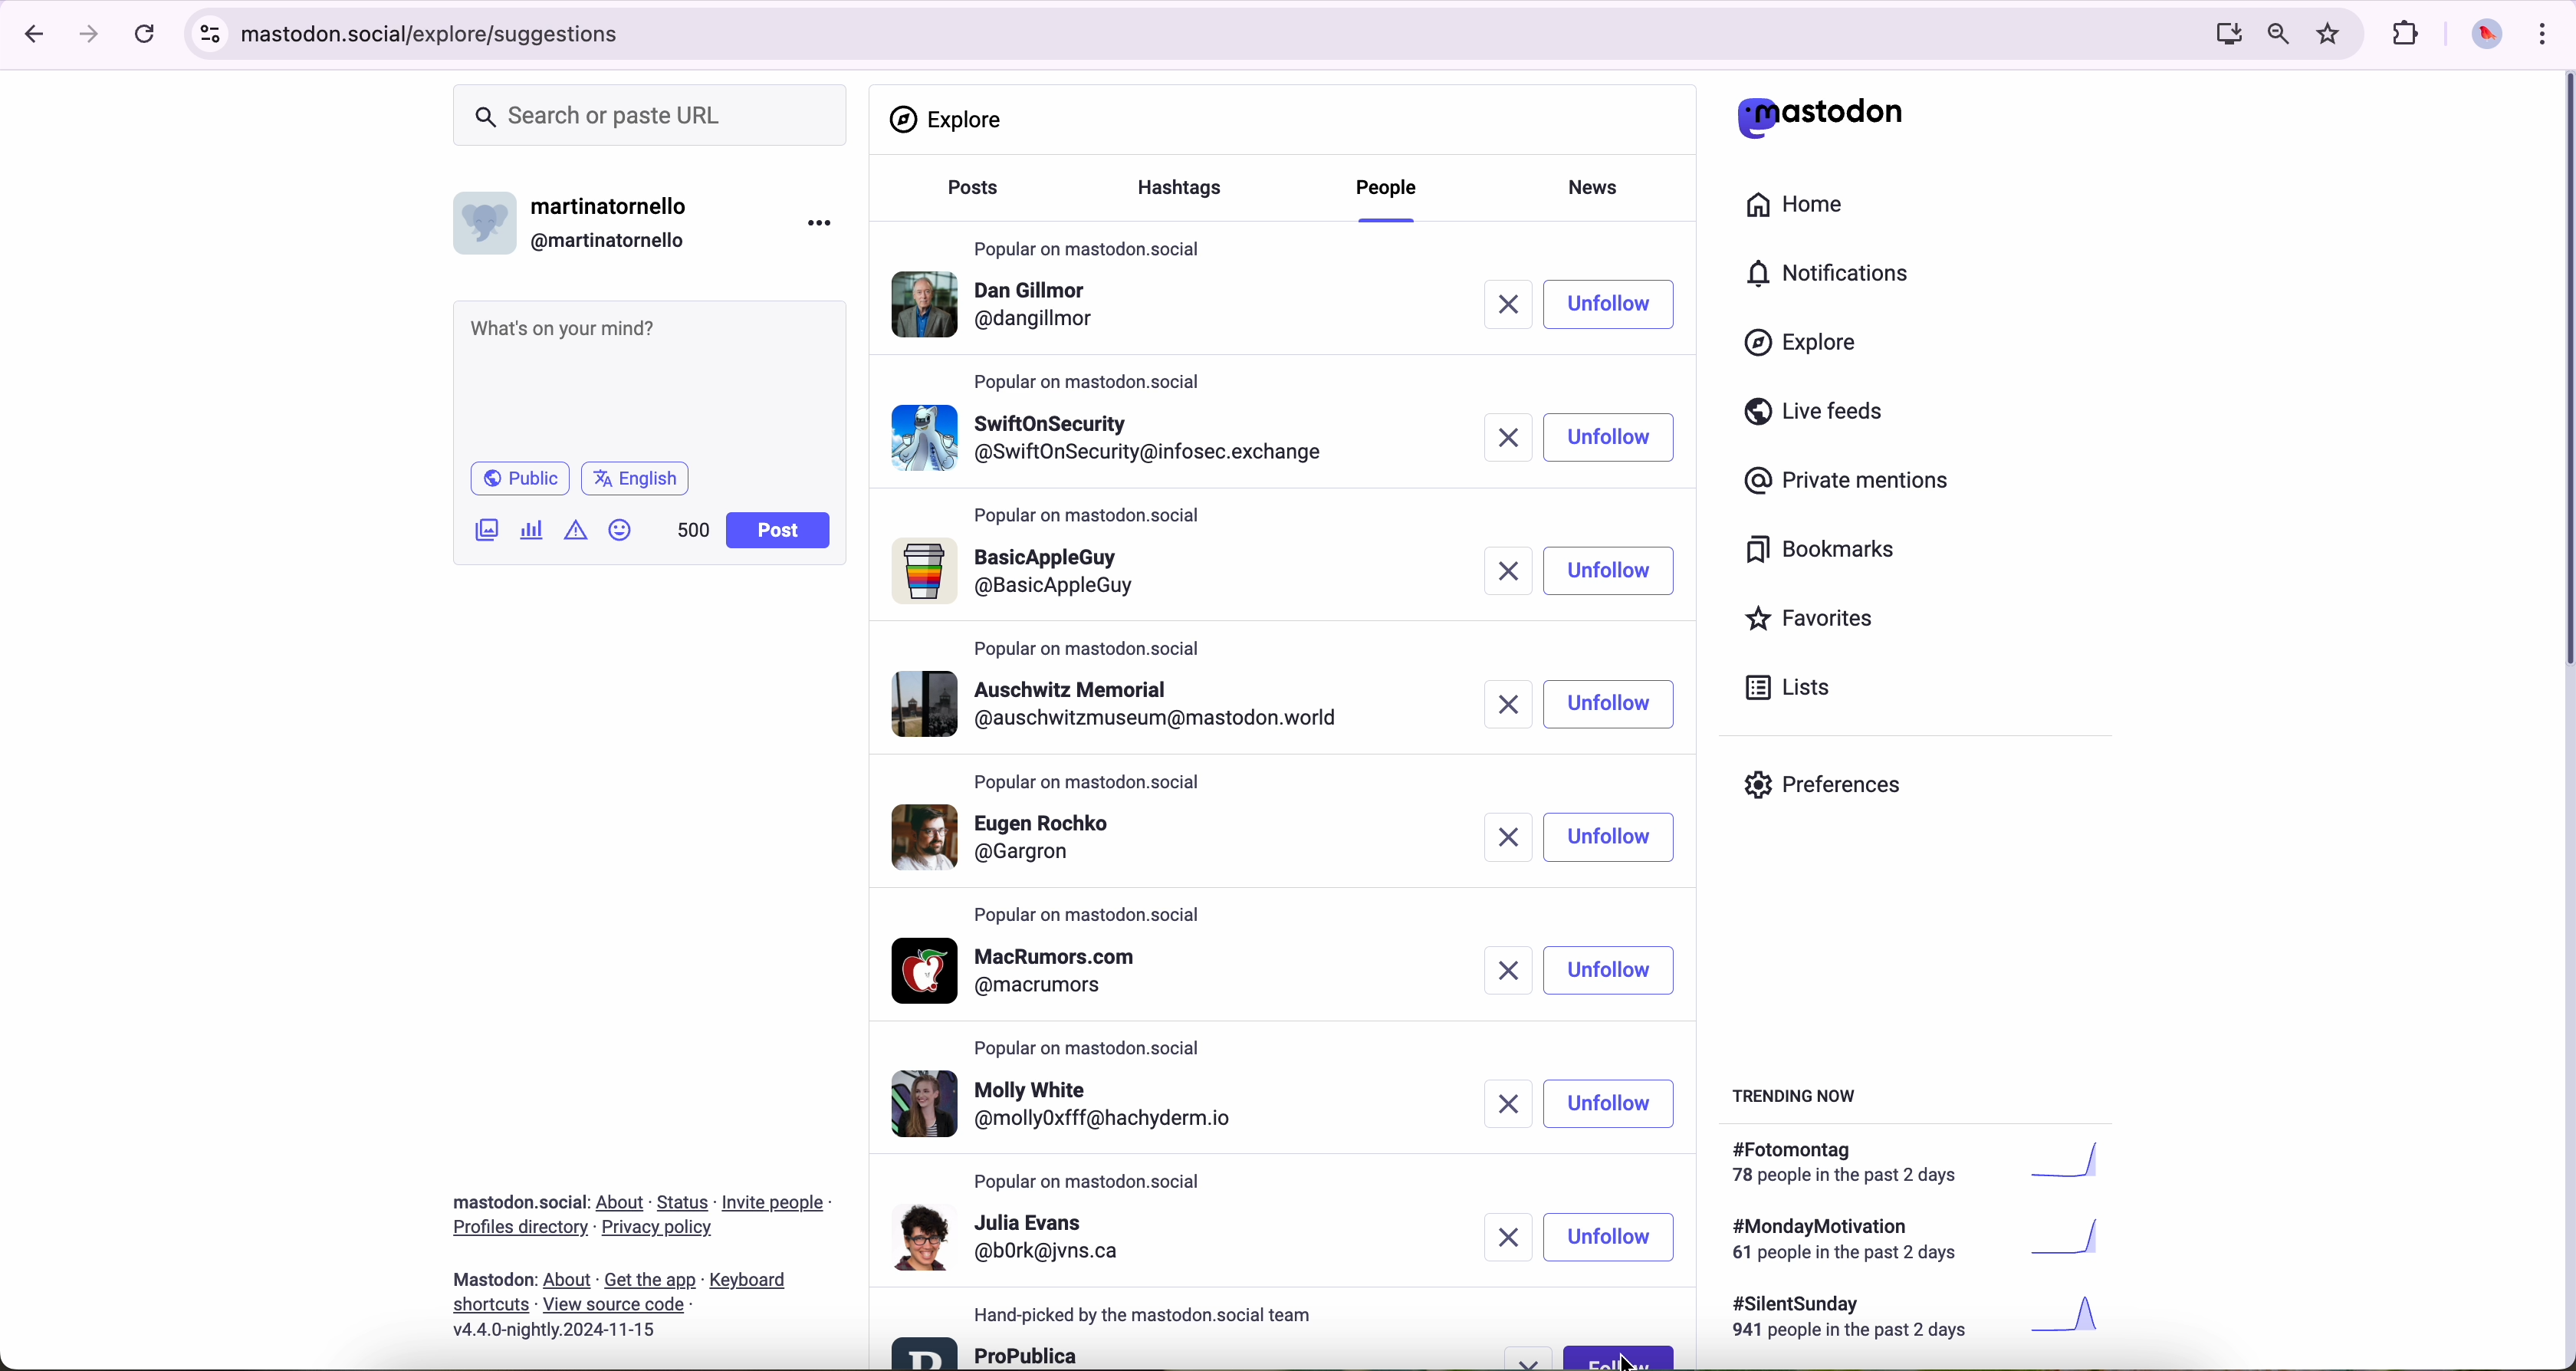 This screenshot has height=1371, width=2576. What do you see at coordinates (1635, 1359) in the screenshot?
I see `cursor` at bounding box center [1635, 1359].